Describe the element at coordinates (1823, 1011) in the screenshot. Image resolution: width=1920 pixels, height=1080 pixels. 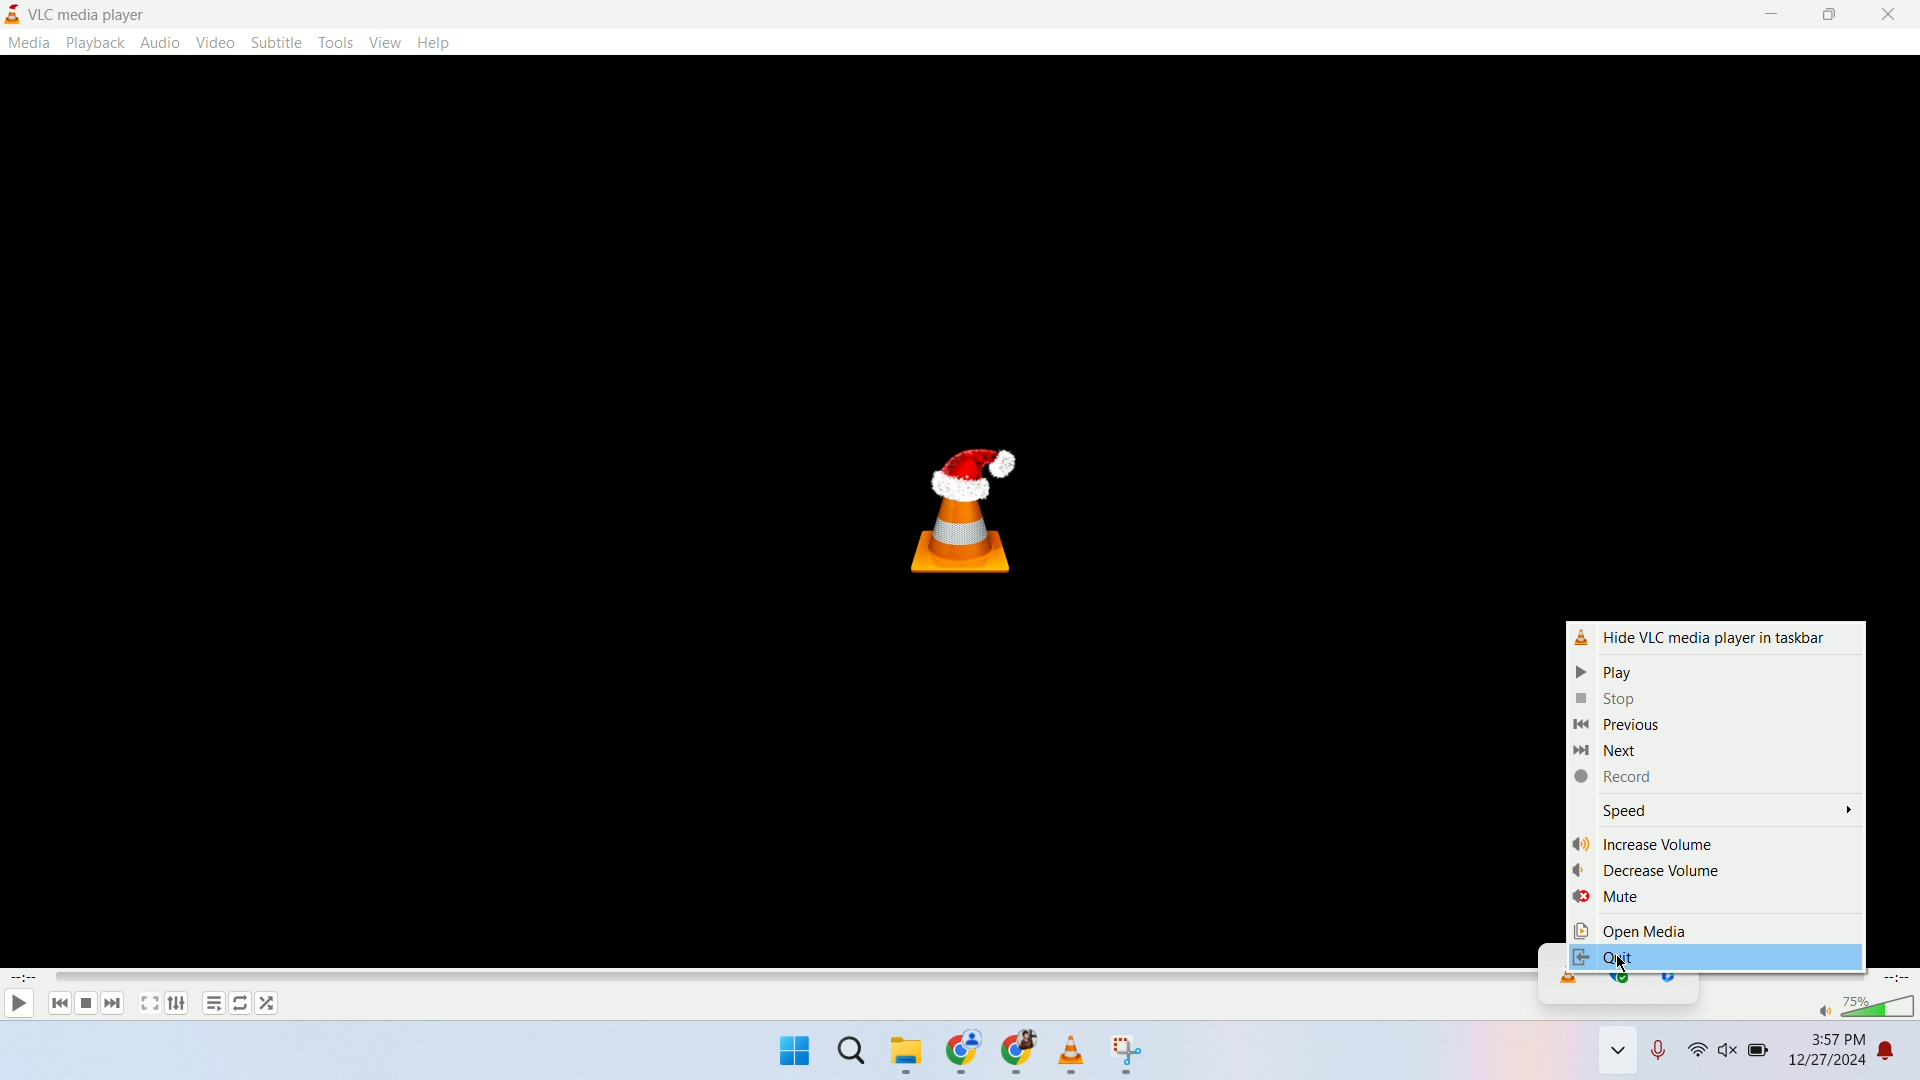
I see `mute` at that location.